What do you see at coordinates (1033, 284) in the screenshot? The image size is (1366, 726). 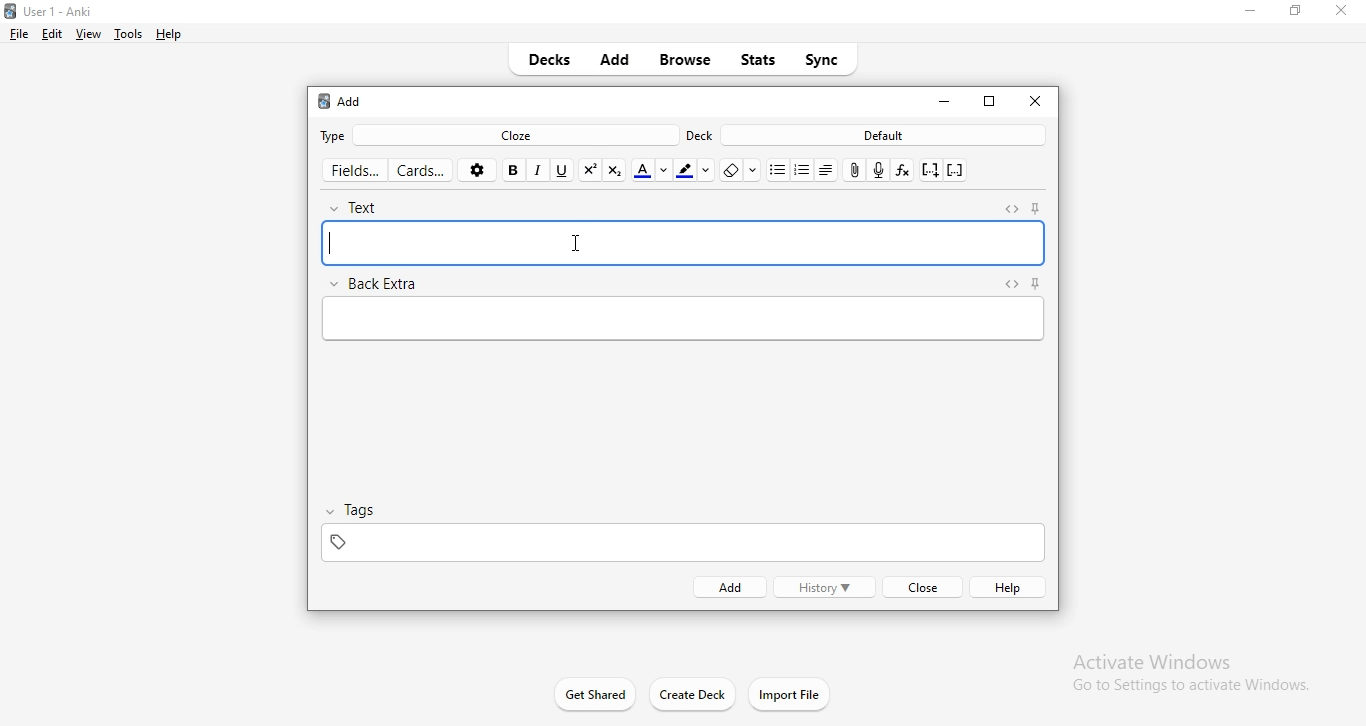 I see `pin` at bounding box center [1033, 284].